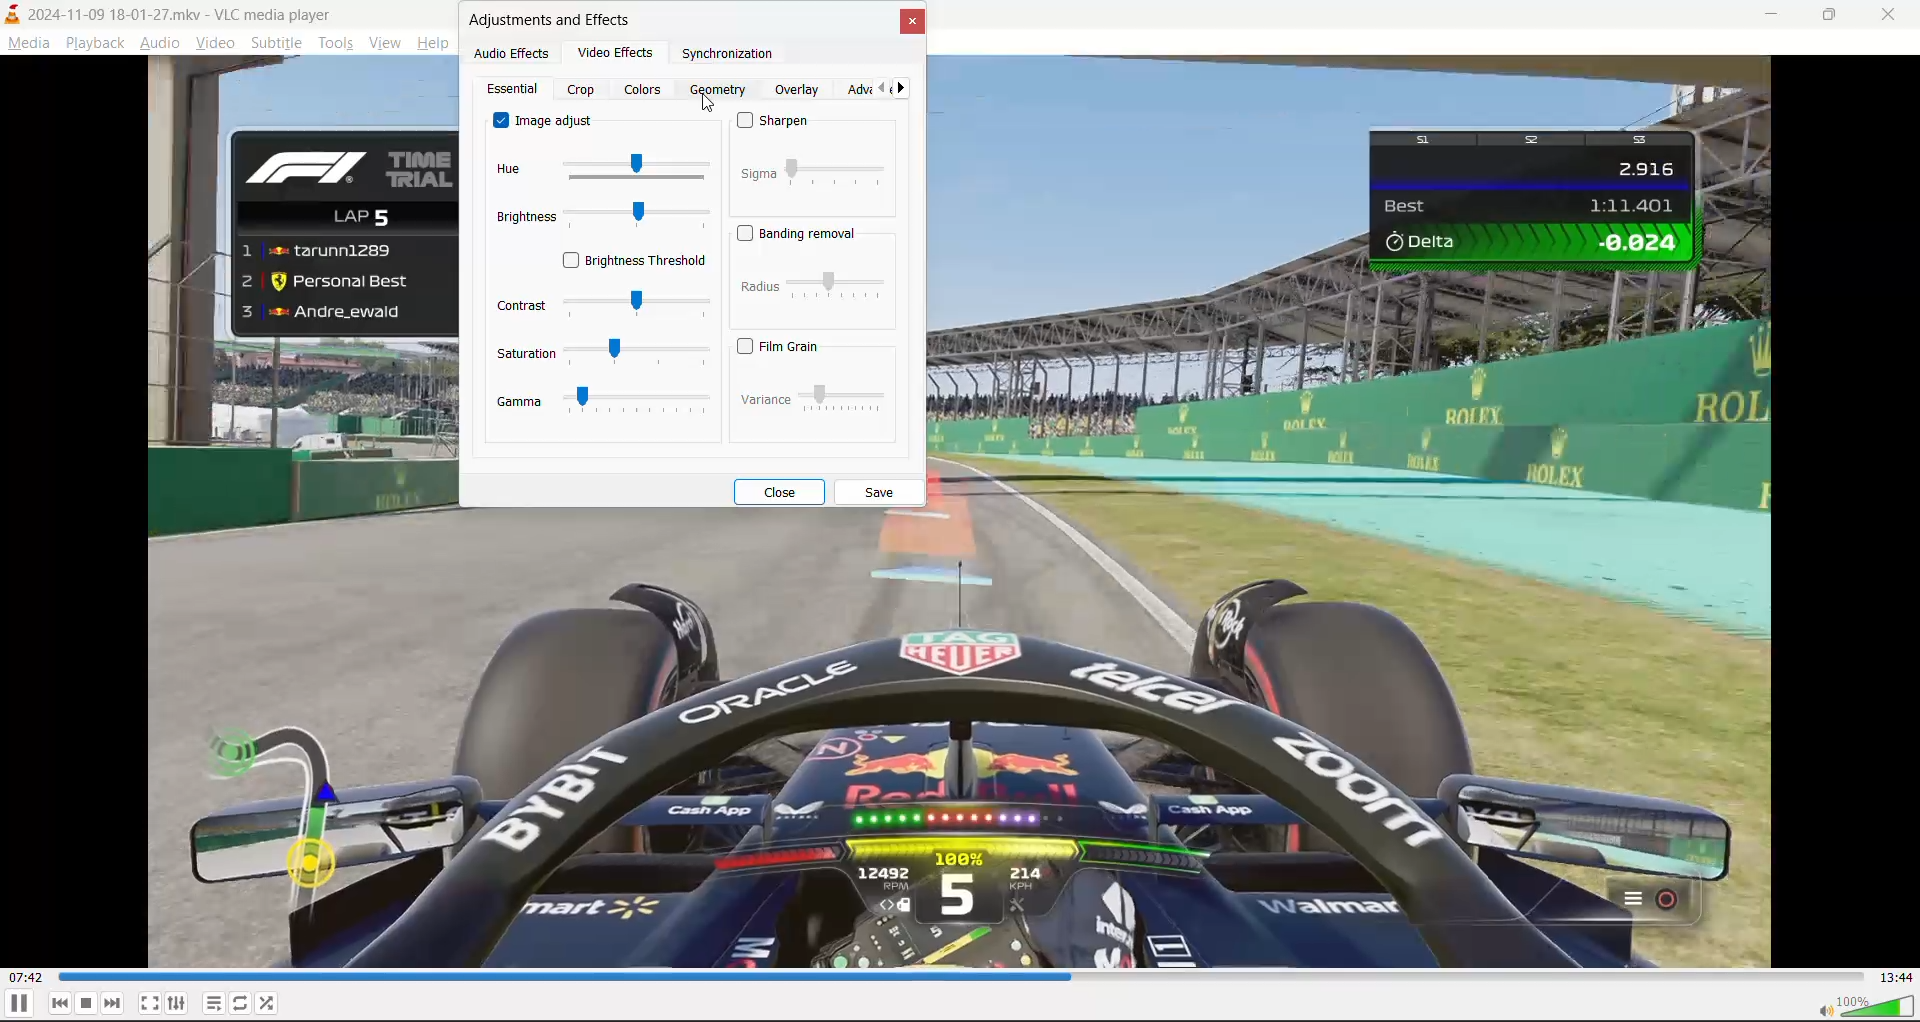 The width and height of the screenshot is (1920, 1022). I want to click on gamma, so click(601, 402).